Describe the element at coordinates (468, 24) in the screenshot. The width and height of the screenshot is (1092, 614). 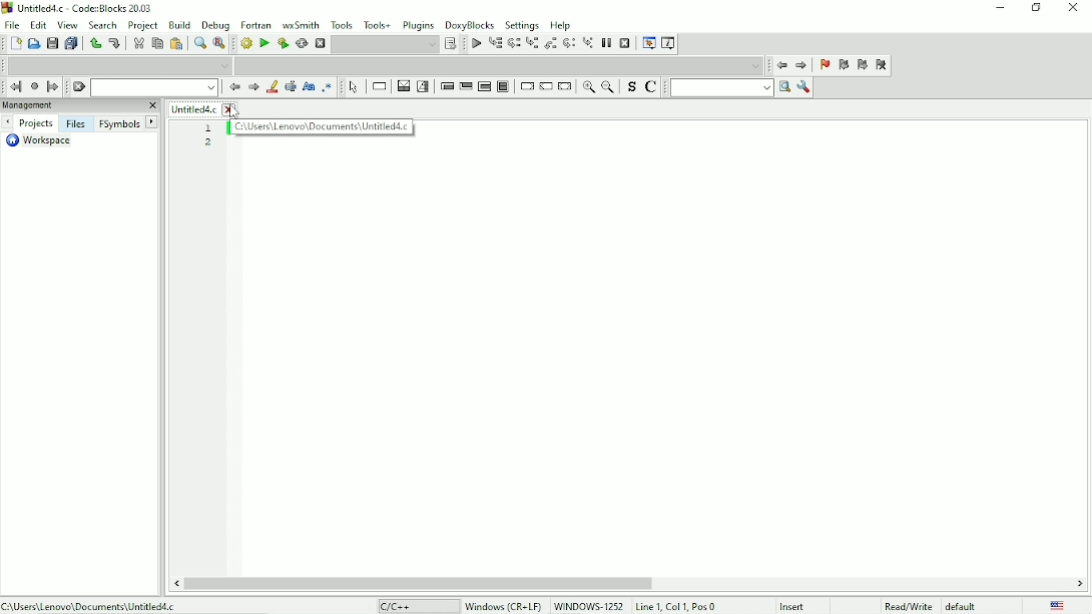
I see `DoxyBlocks` at that location.